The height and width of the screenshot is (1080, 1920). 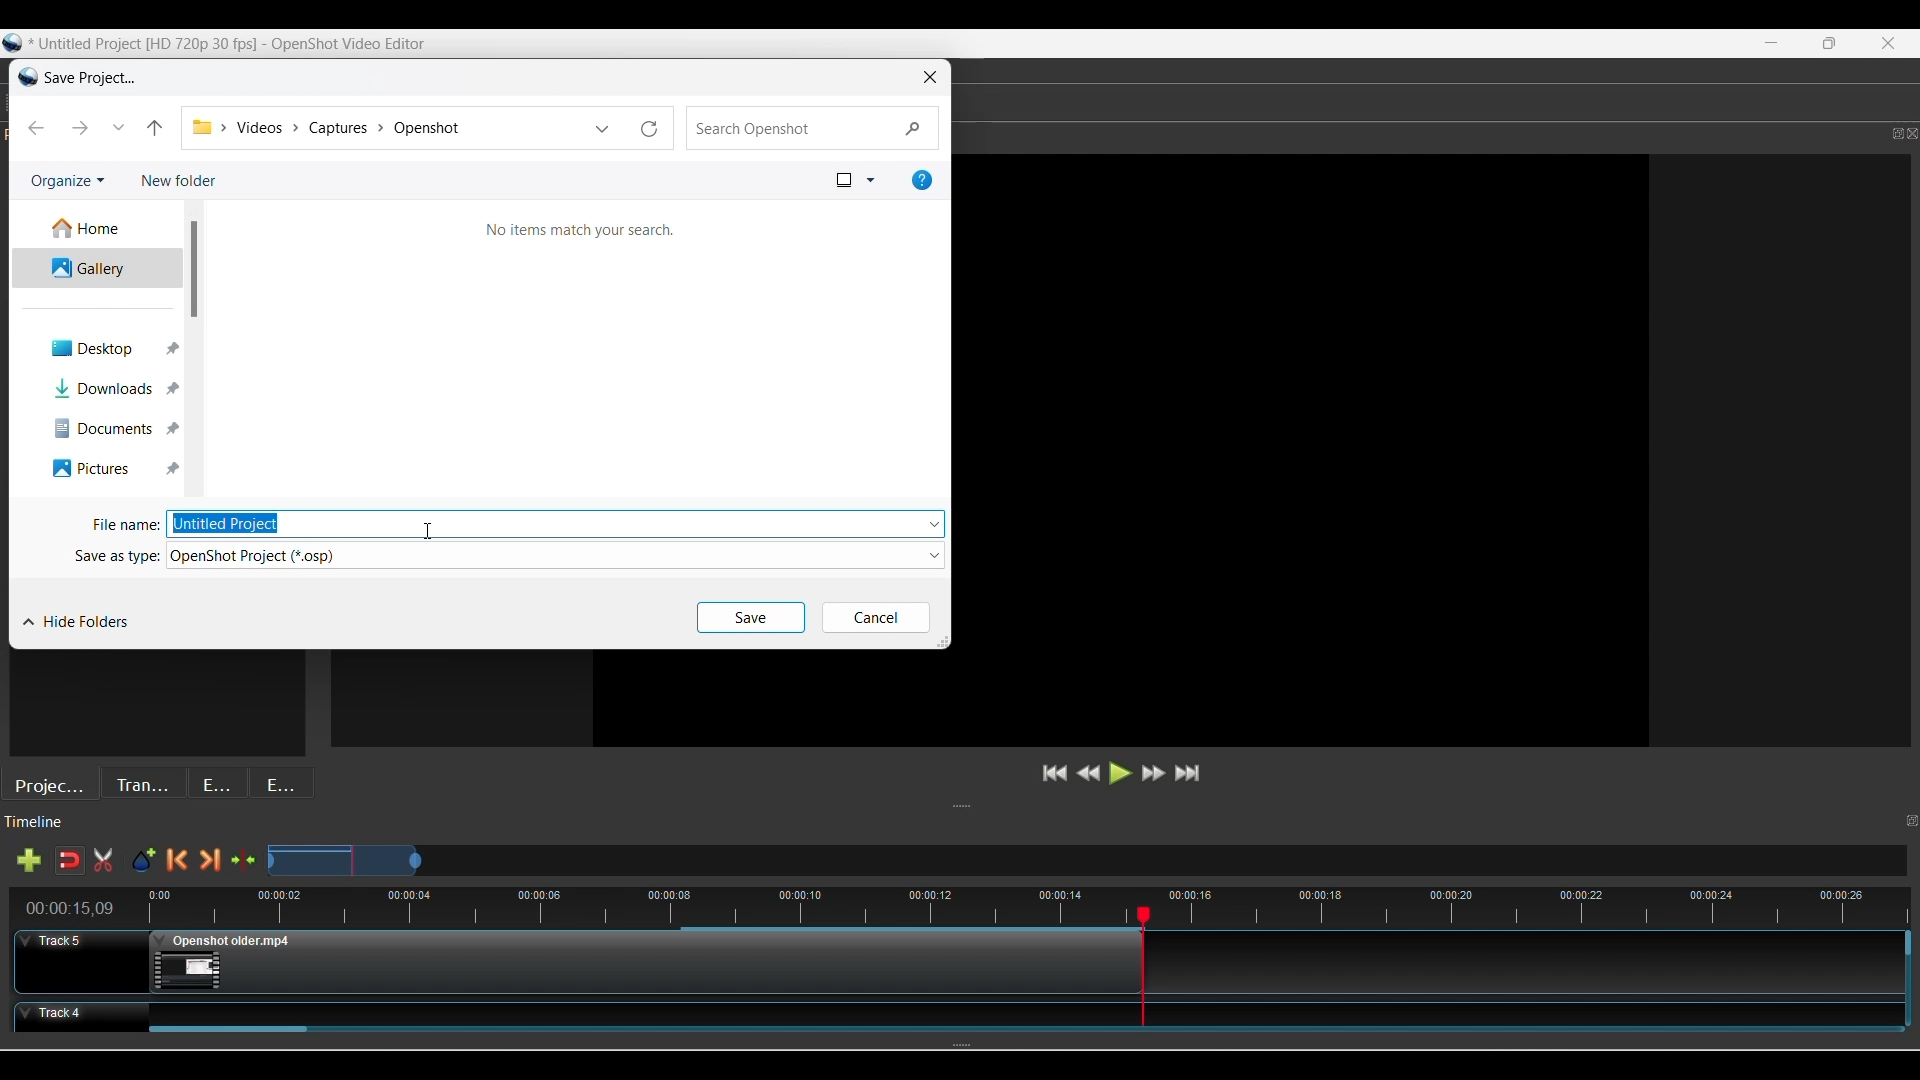 What do you see at coordinates (1909, 942) in the screenshot?
I see `Vertical slide bar` at bounding box center [1909, 942].